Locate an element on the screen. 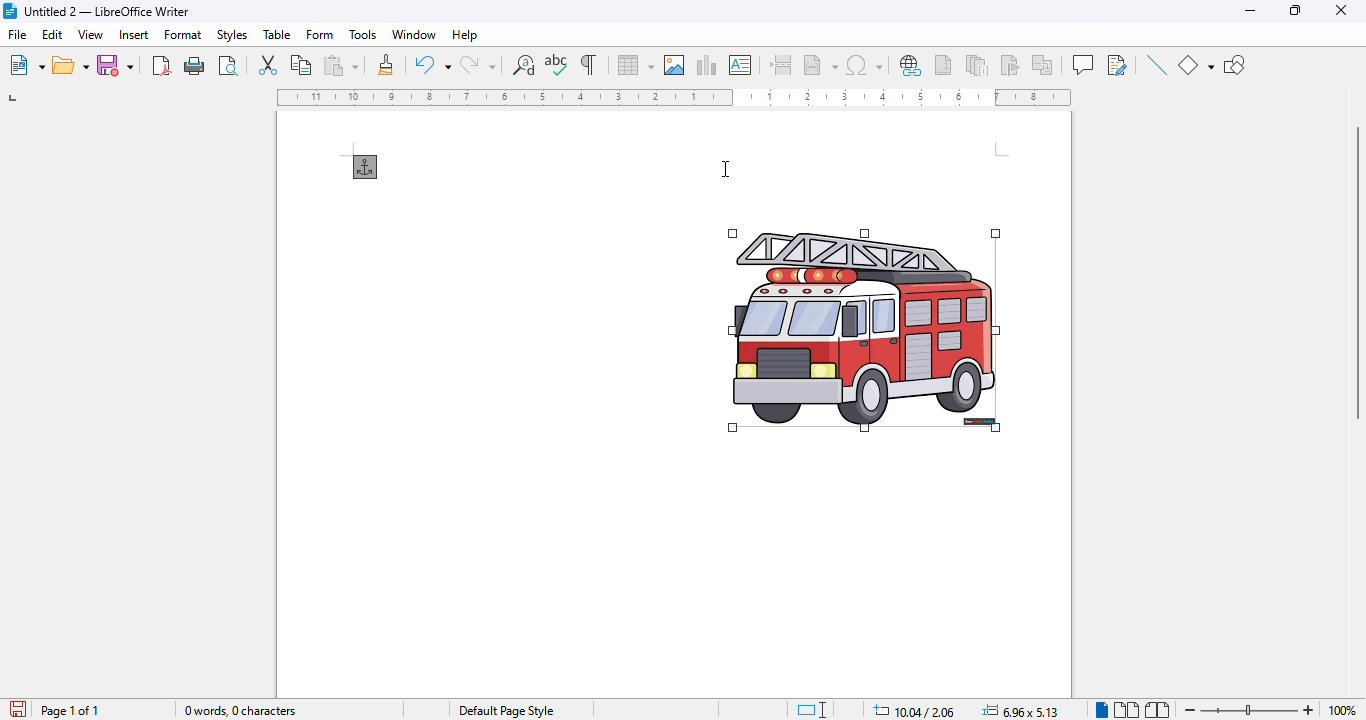 The image size is (1366, 720). zoom factor is located at coordinates (1342, 710).